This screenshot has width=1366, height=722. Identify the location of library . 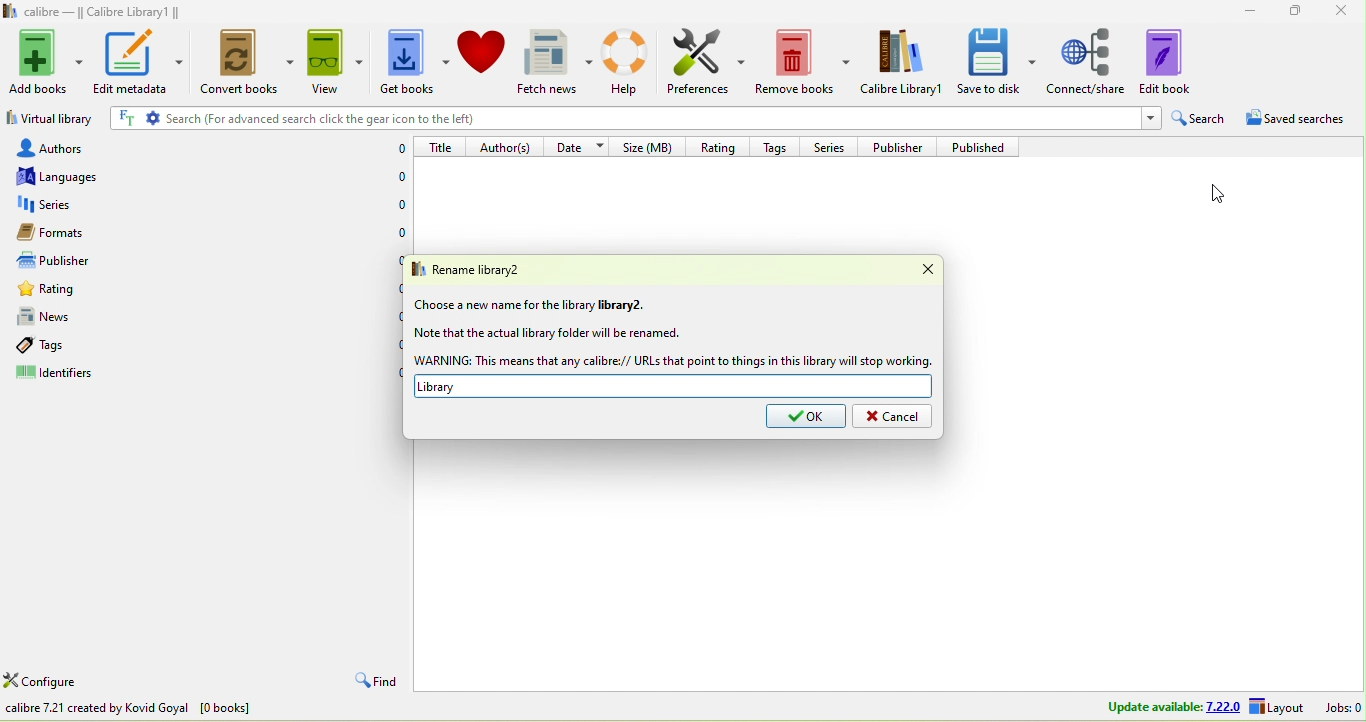
(674, 386).